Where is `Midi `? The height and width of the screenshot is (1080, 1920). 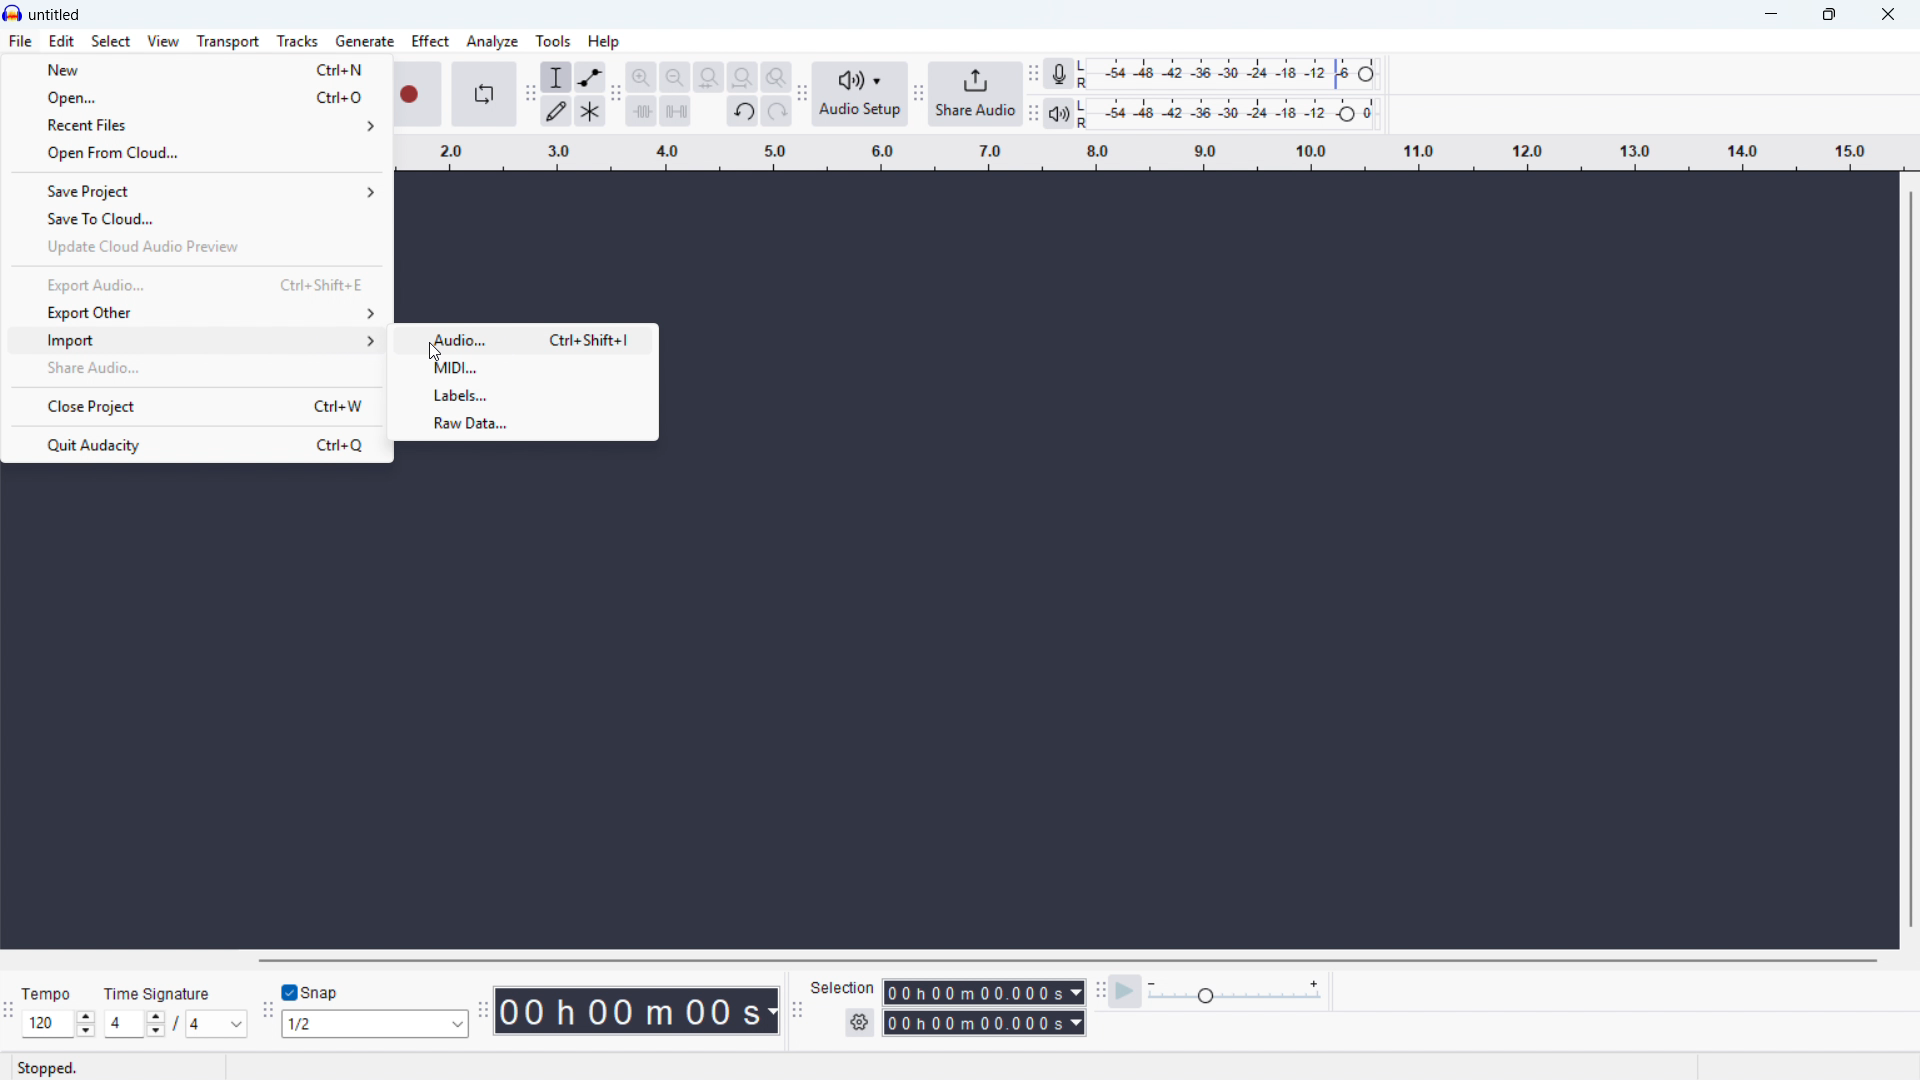 Midi  is located at coordinates (523, 366).